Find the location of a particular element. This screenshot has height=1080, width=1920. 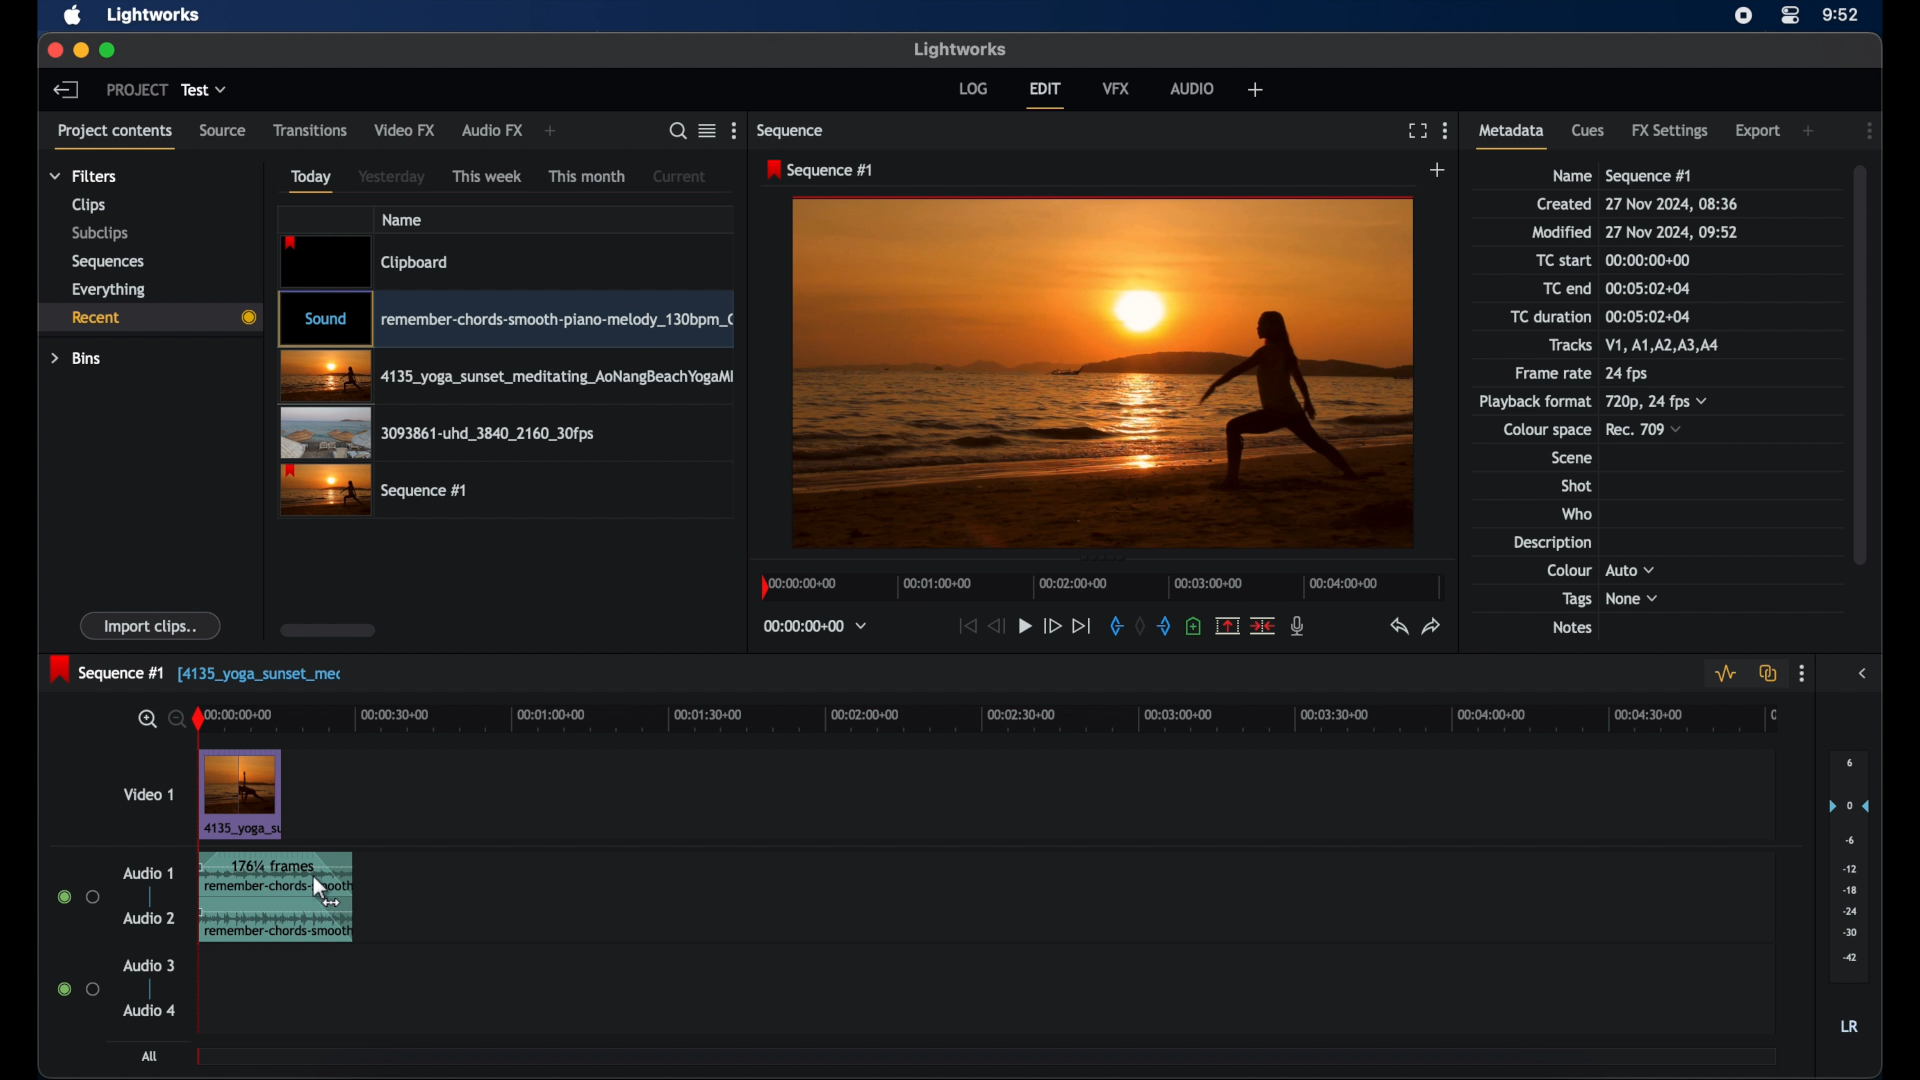

sequences is located at coordinates (108, 262).